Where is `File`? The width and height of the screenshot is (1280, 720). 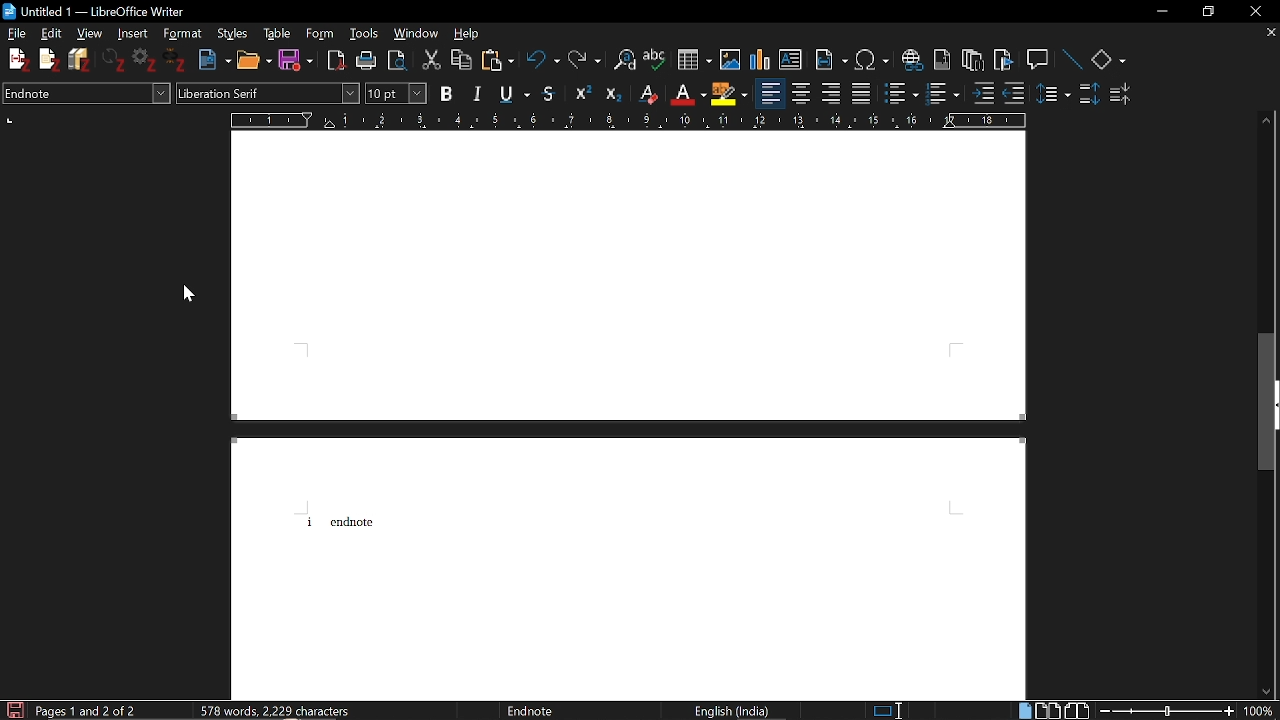
File is located at coordinates (16, 34).